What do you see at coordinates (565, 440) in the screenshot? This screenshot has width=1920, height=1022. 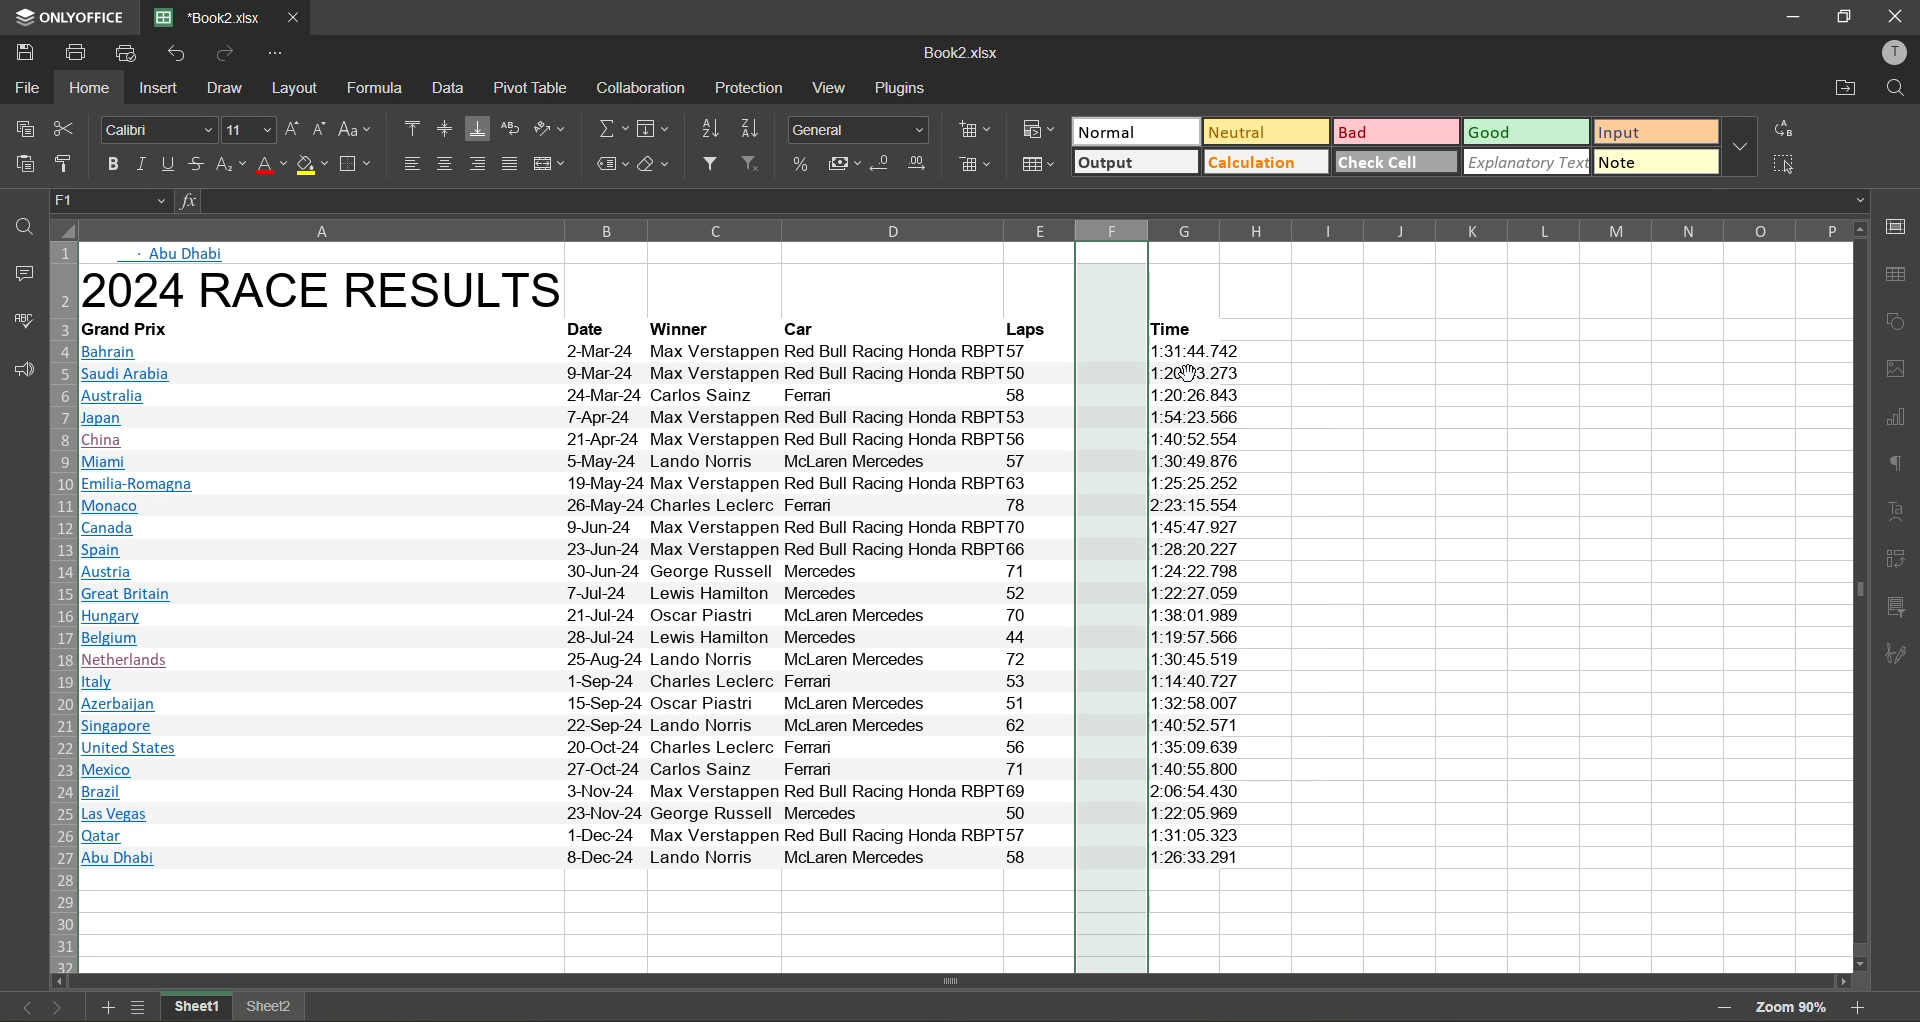 I see `China 21-Apr-24 Max Verstappen Red Bull Racing Honda RBPT56 1:40:52. 554` at bounding box center [565, 440].